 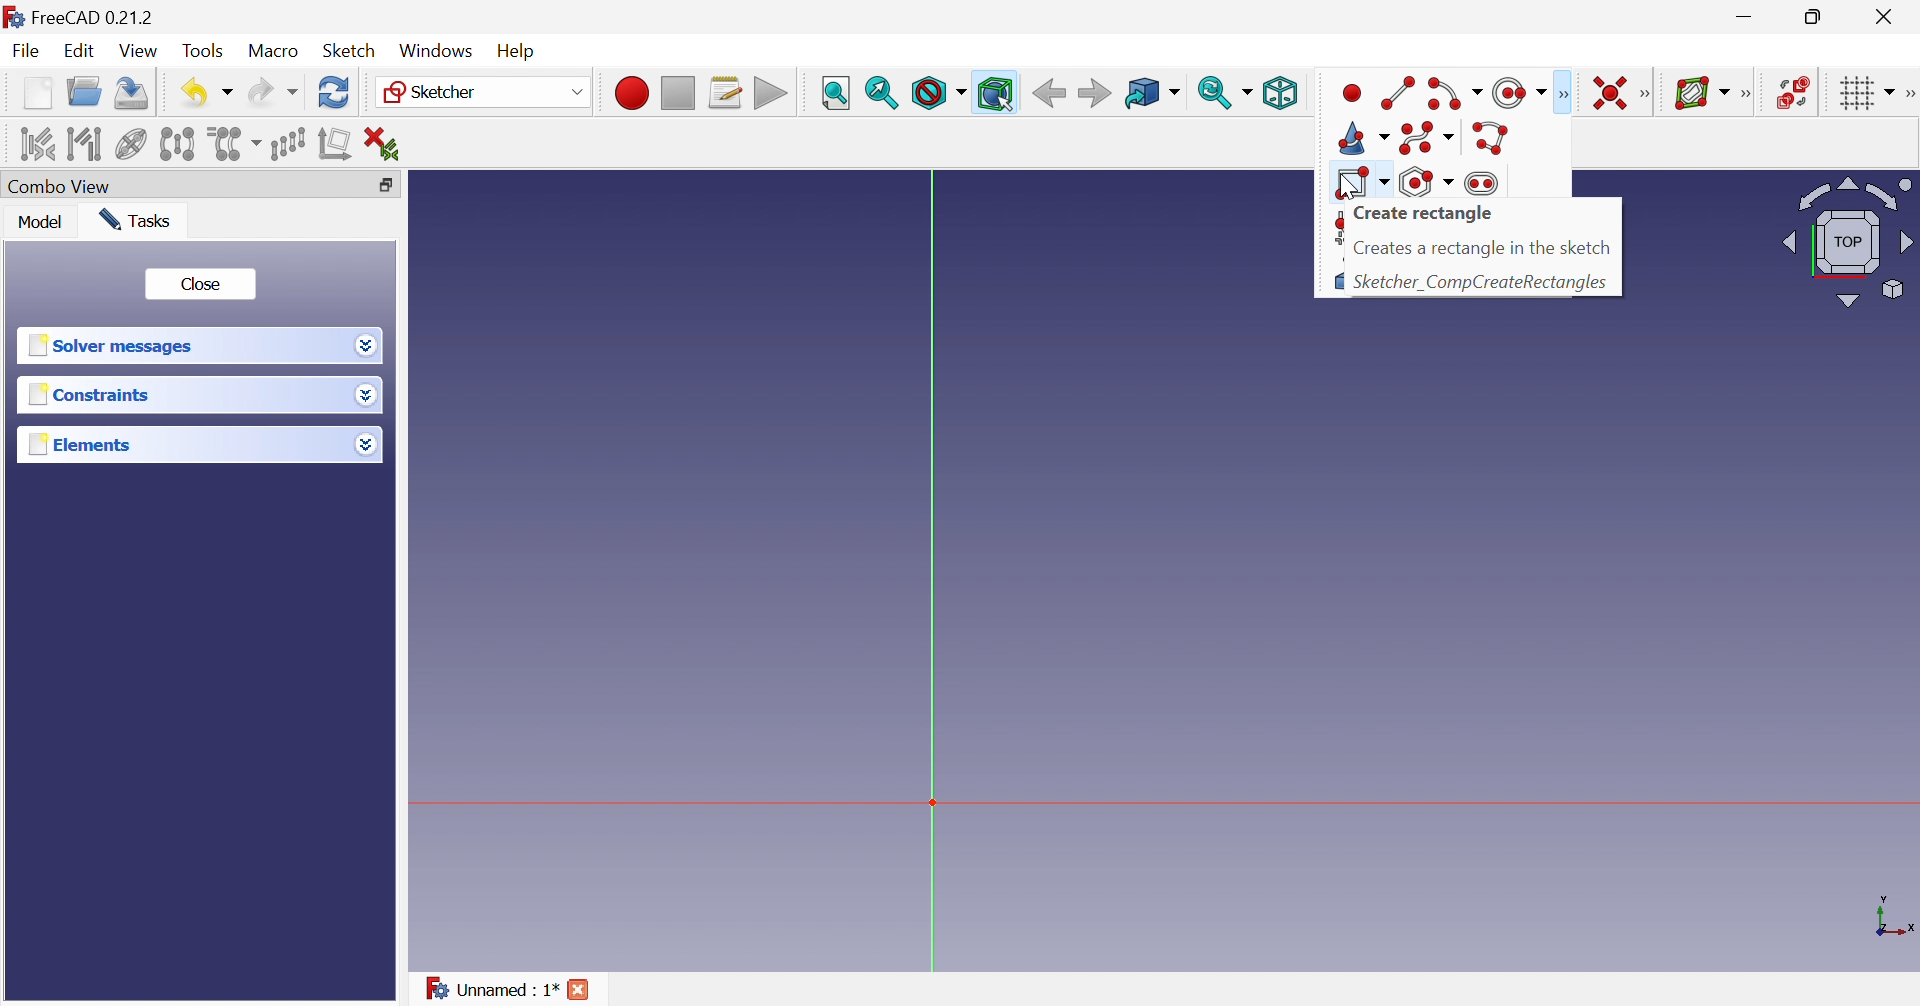 I want to click on Create fillet, so click(x=1336, y=229).